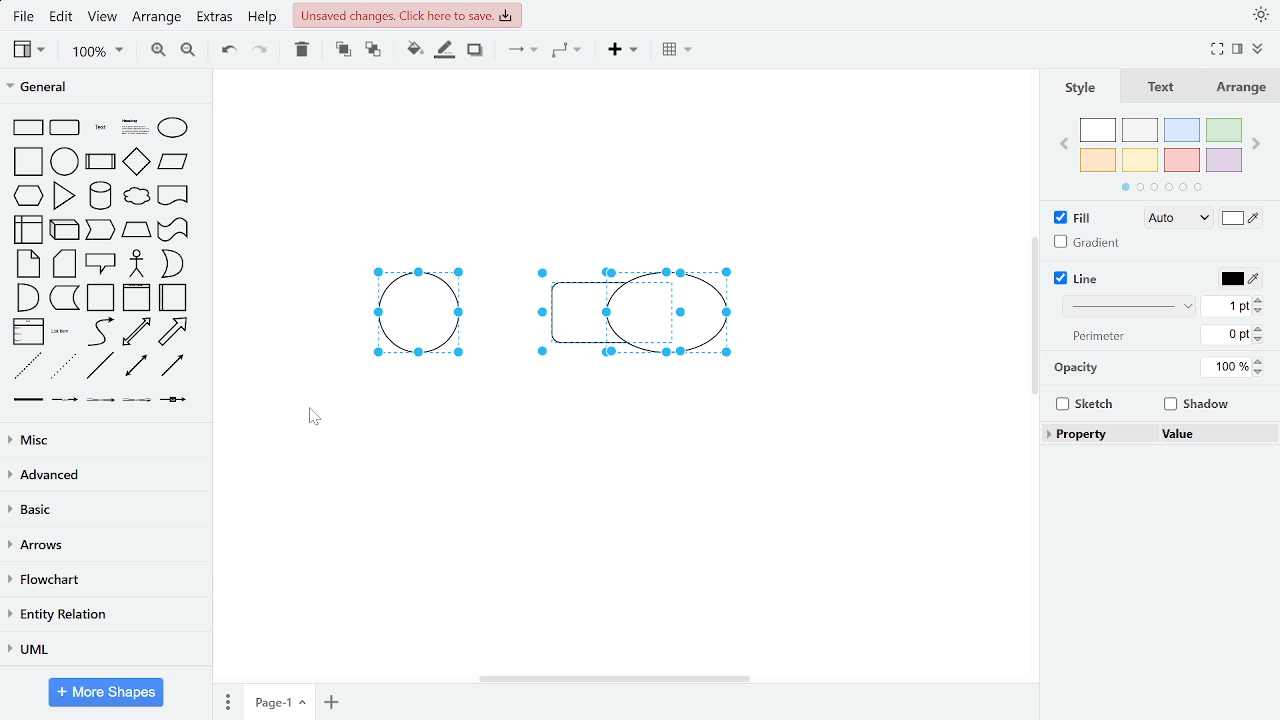 The image size is (1280, 720). What do you see at coordinates (100, 231) in the screenshot?
I see `step` at bounding box center [100, 231].